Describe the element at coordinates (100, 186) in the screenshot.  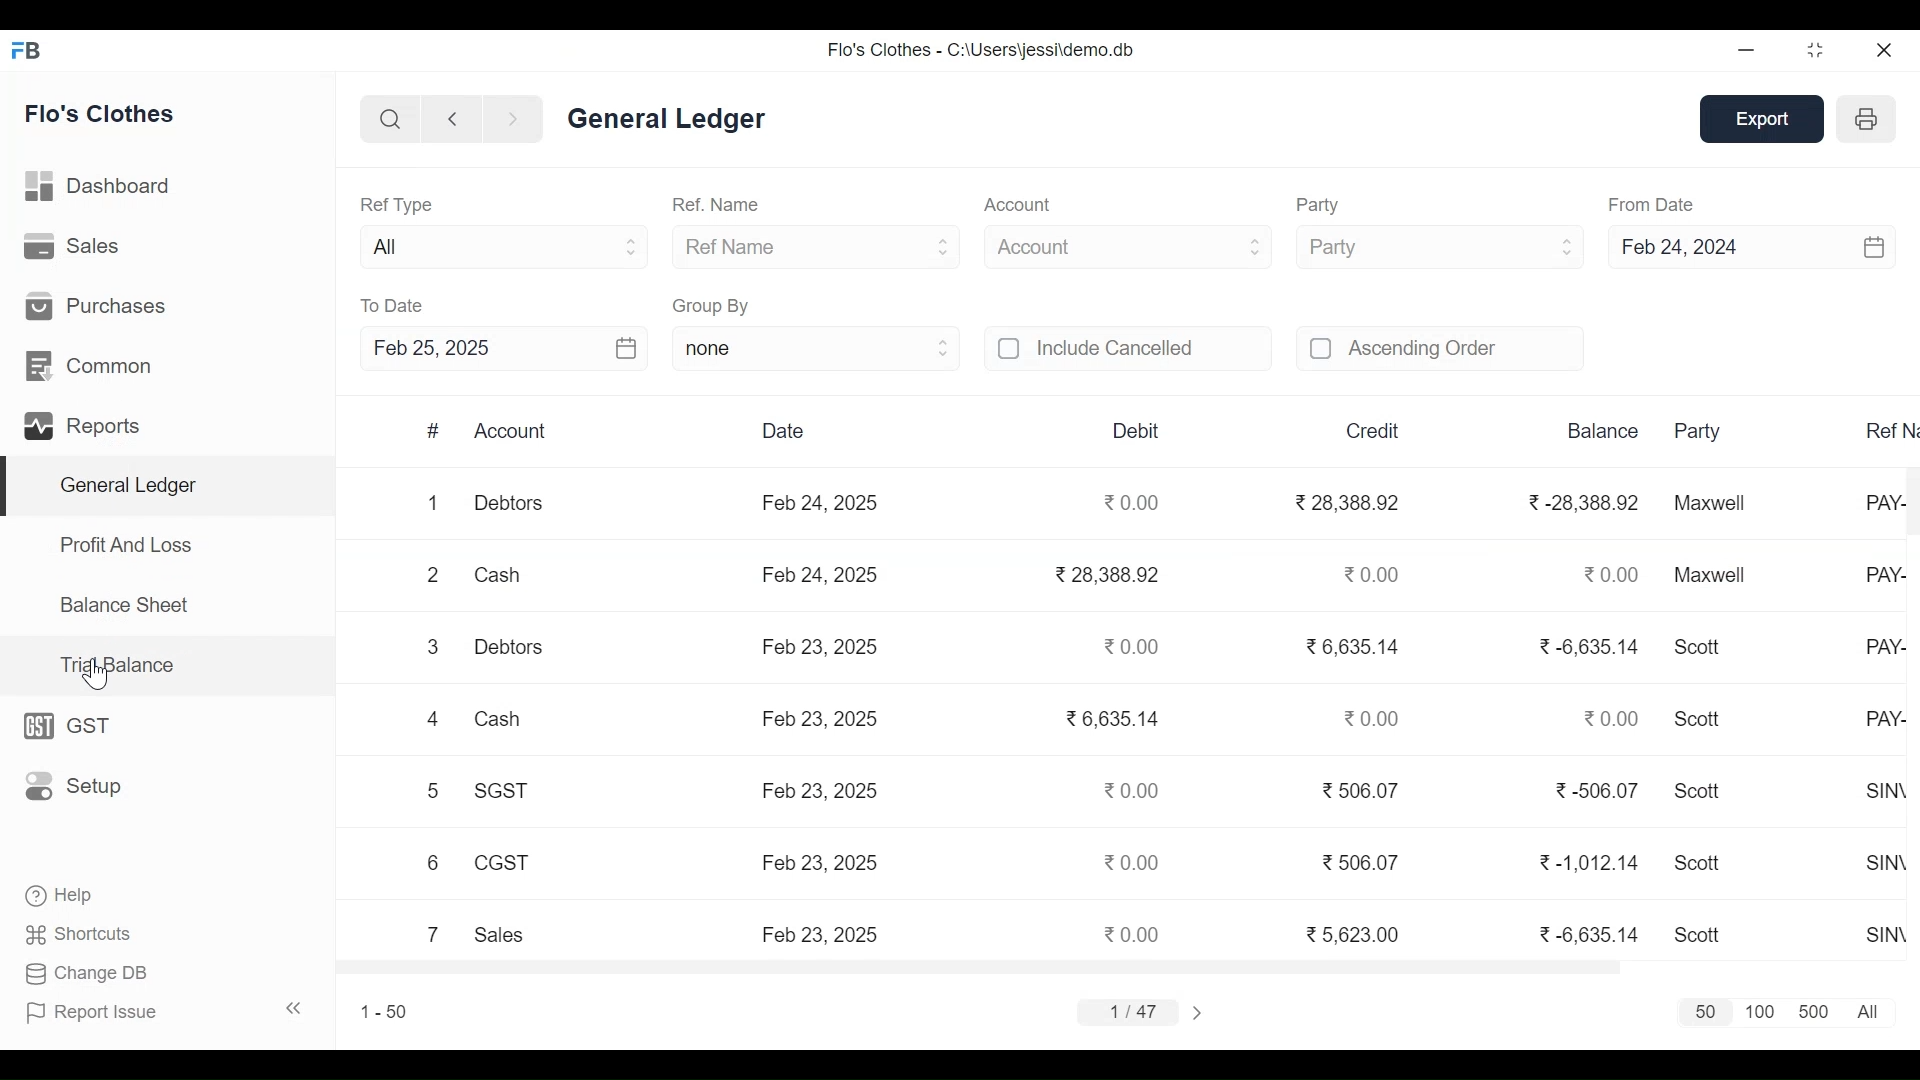
I see `Dashboard` at that location.